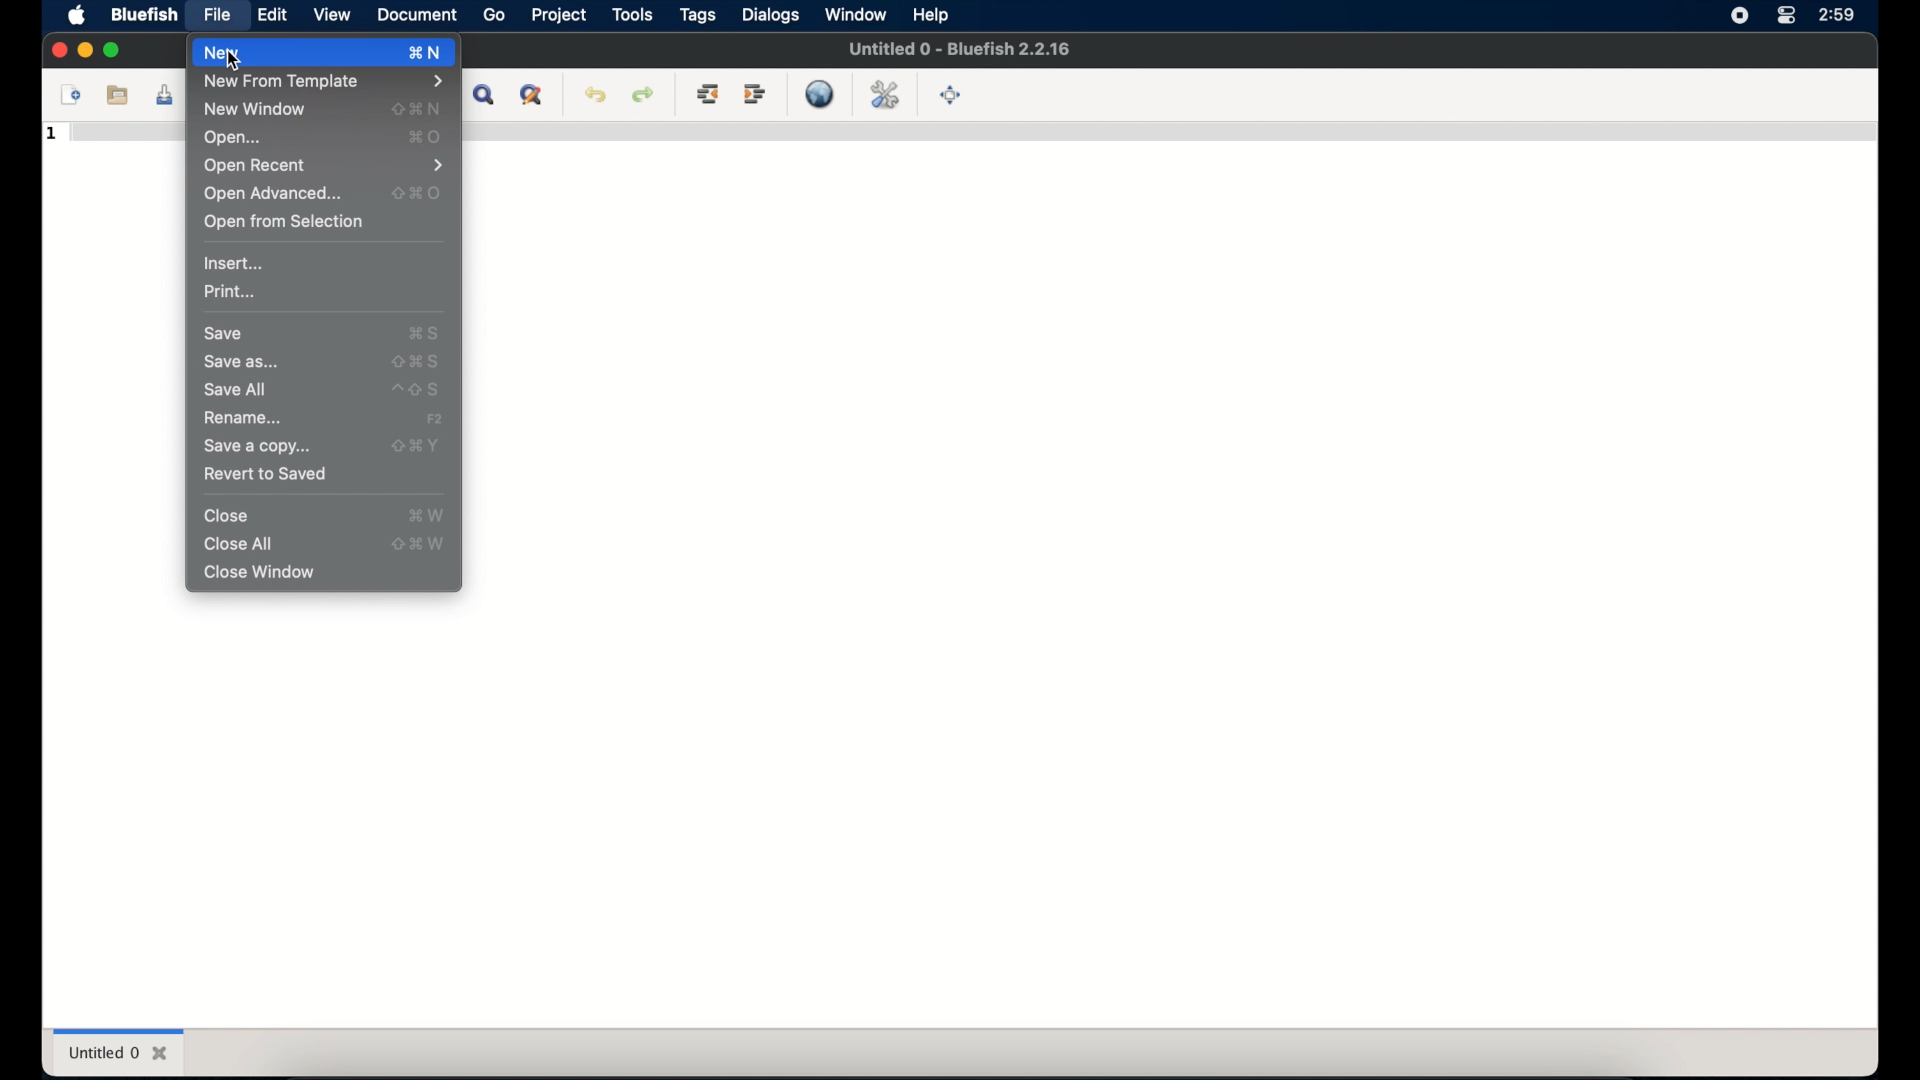 The height and width of the screenshot is (1080, 1920). Describe the element at coordinates (165, 94) in the screenshot. I see `save current file` at that location.